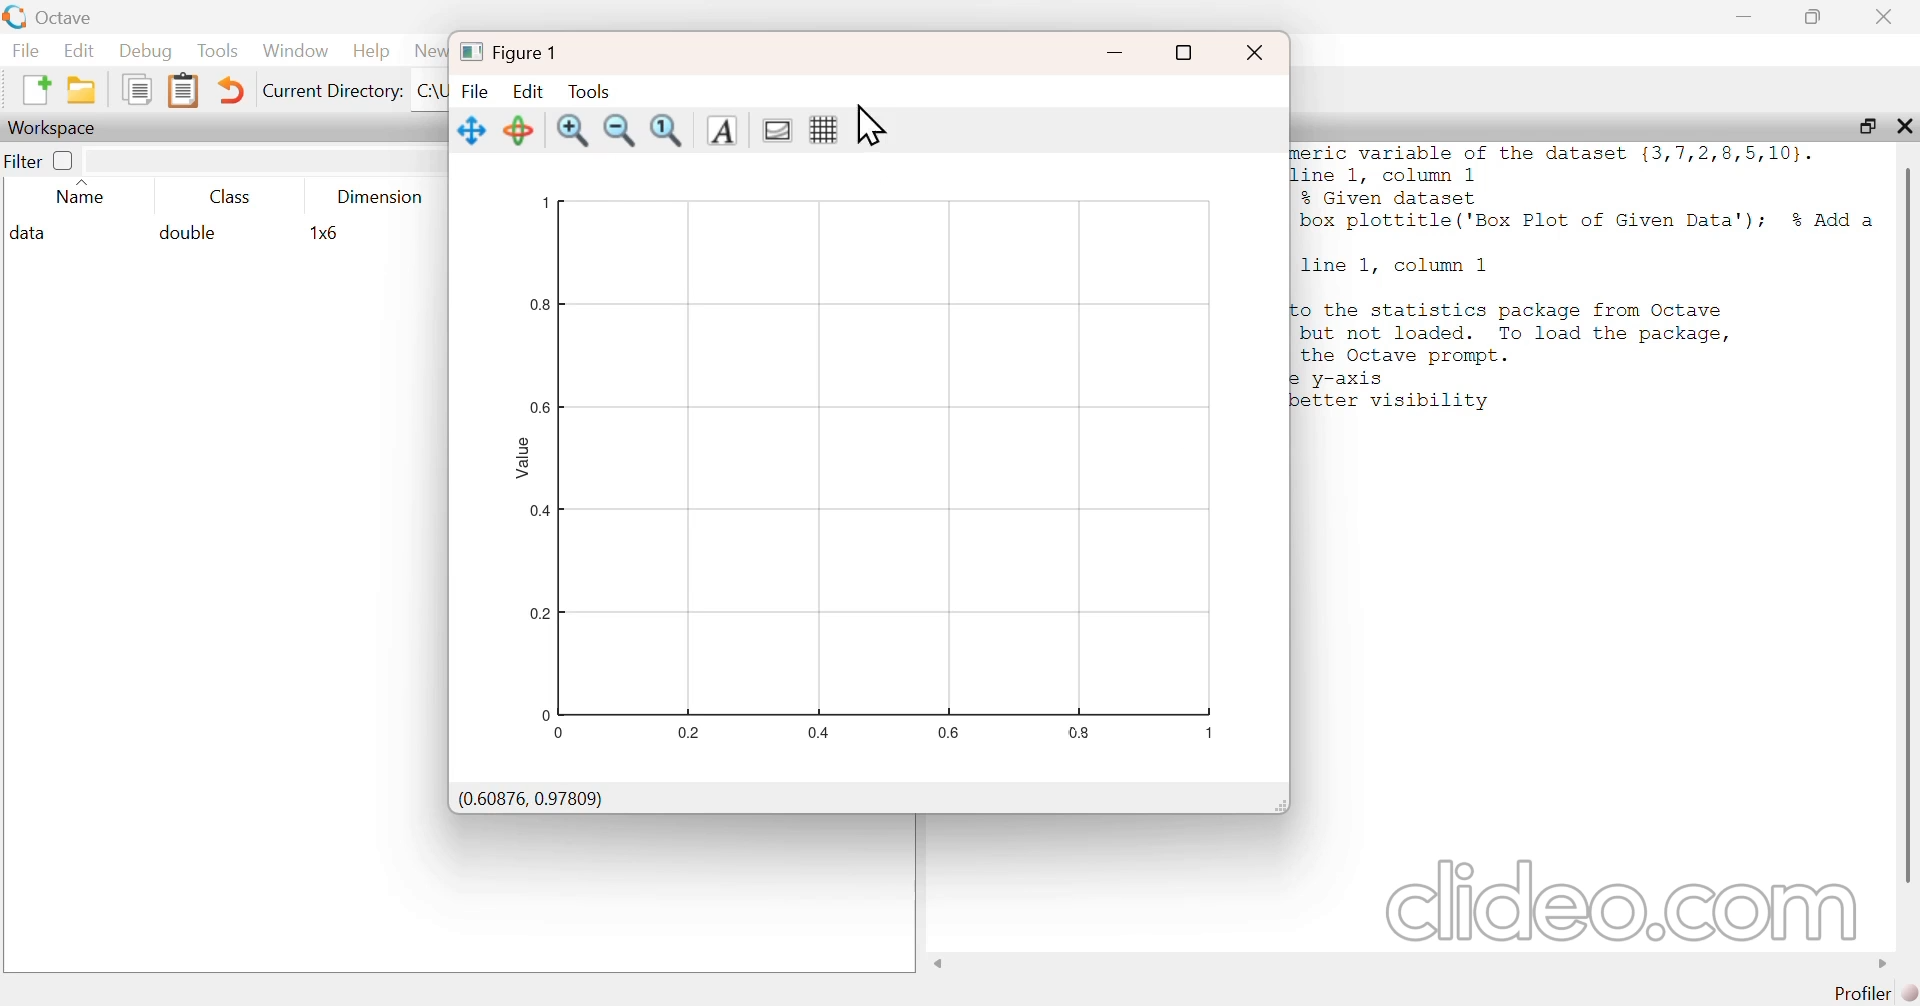  Describe the element at coordinates (671, 131) in the screenshot. I see `reset zoom` at that location.